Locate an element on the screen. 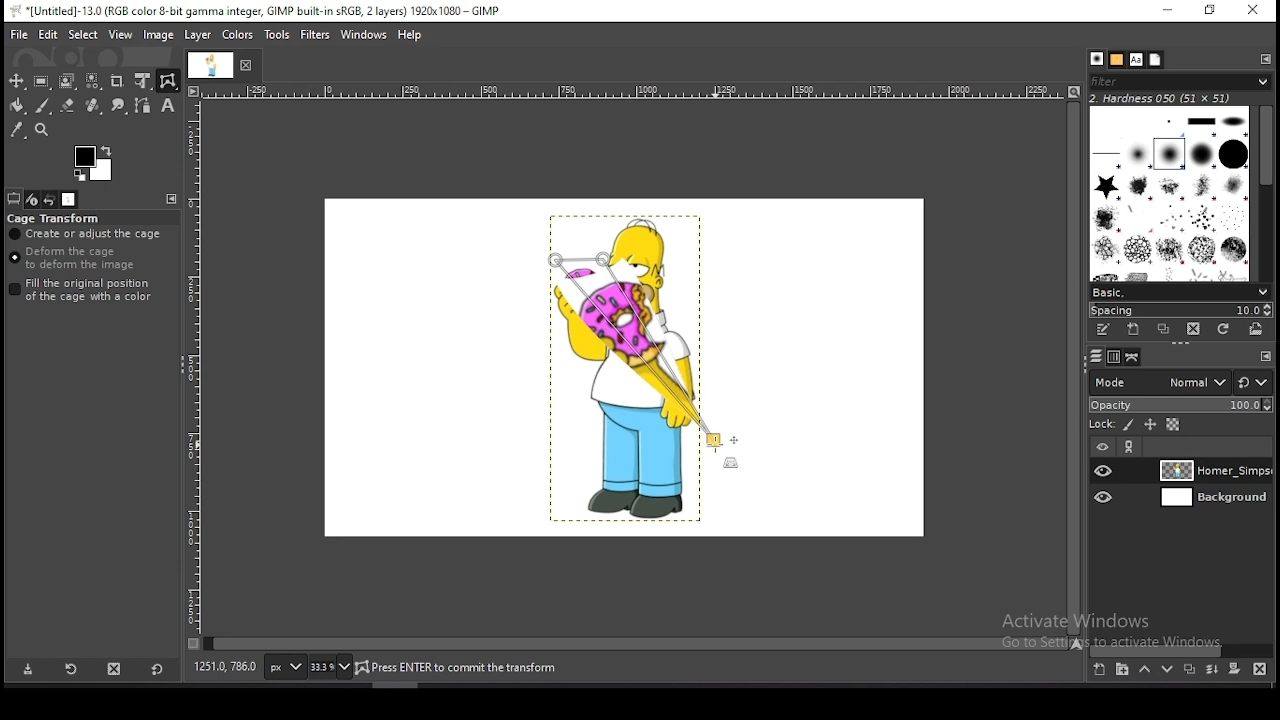 This screenshot has width=1280, height=720. edit is located at coordinates (48, 35).